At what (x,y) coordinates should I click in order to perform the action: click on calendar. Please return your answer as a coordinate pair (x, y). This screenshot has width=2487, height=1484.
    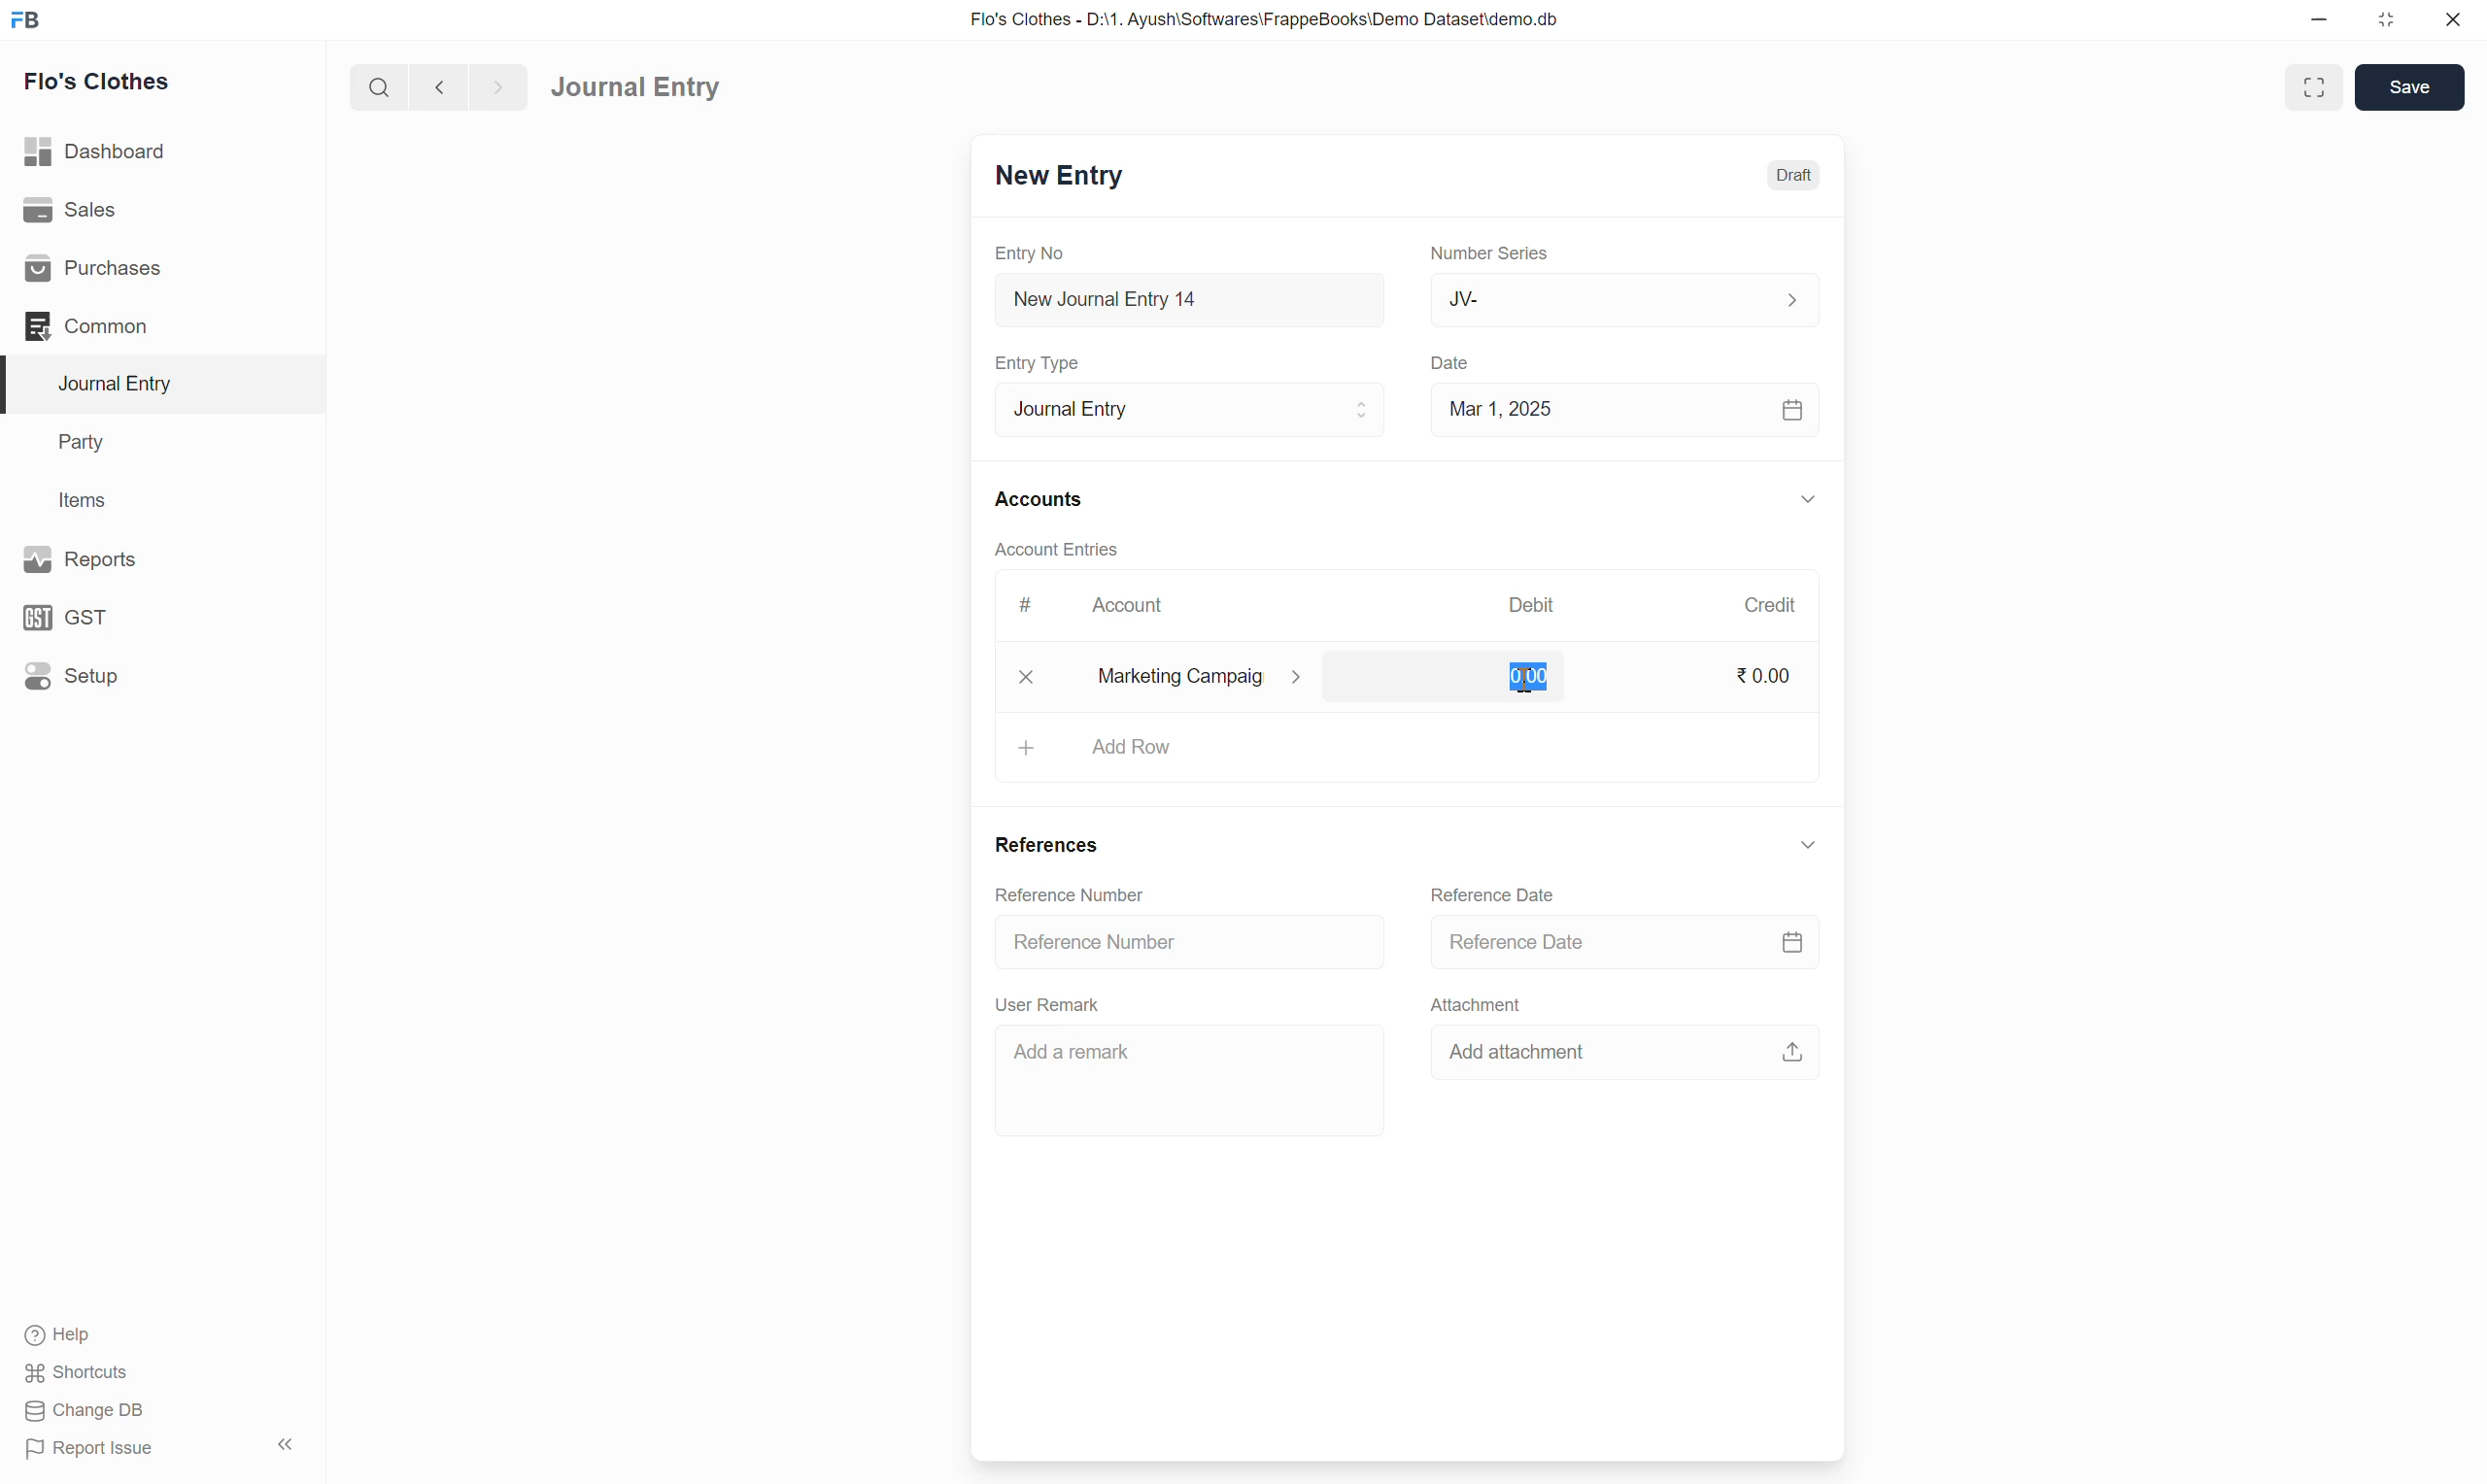
    Looking at the image, I should click on (1793, 942).